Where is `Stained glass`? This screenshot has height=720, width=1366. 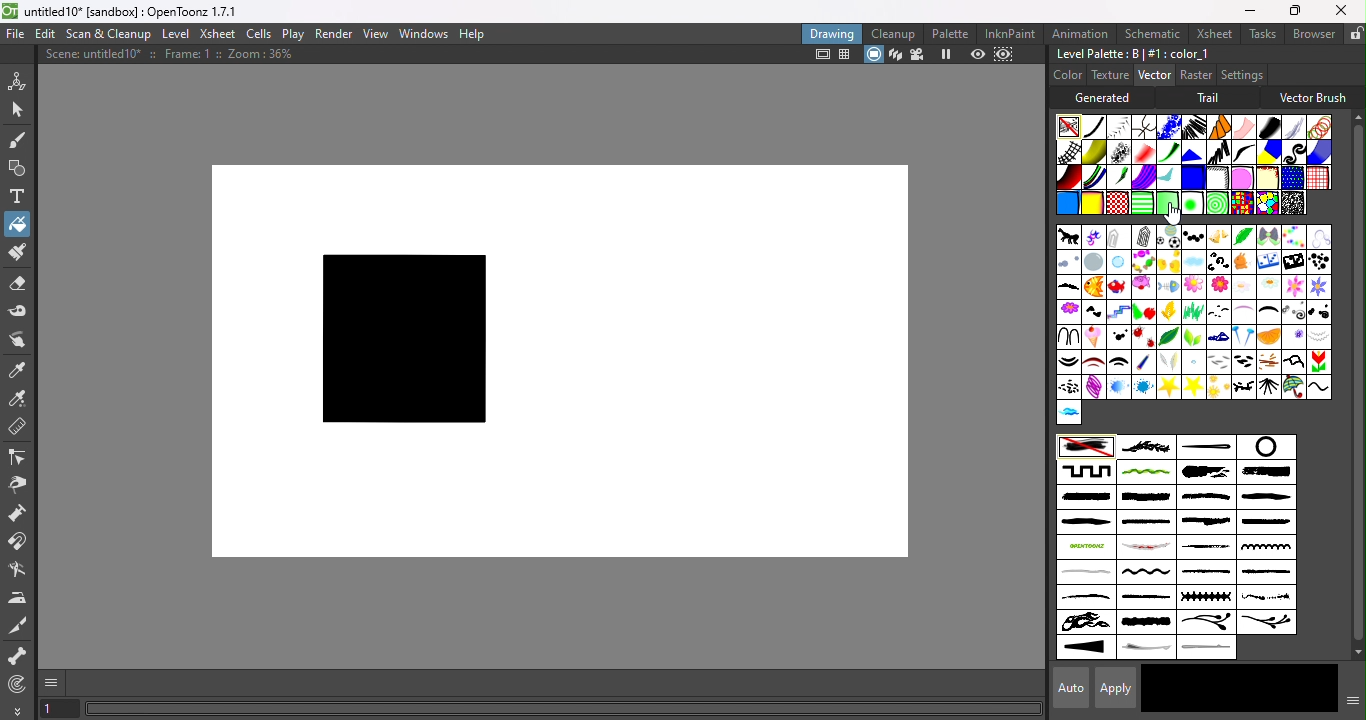 Stained glass is located at coordinates (1241, 202).